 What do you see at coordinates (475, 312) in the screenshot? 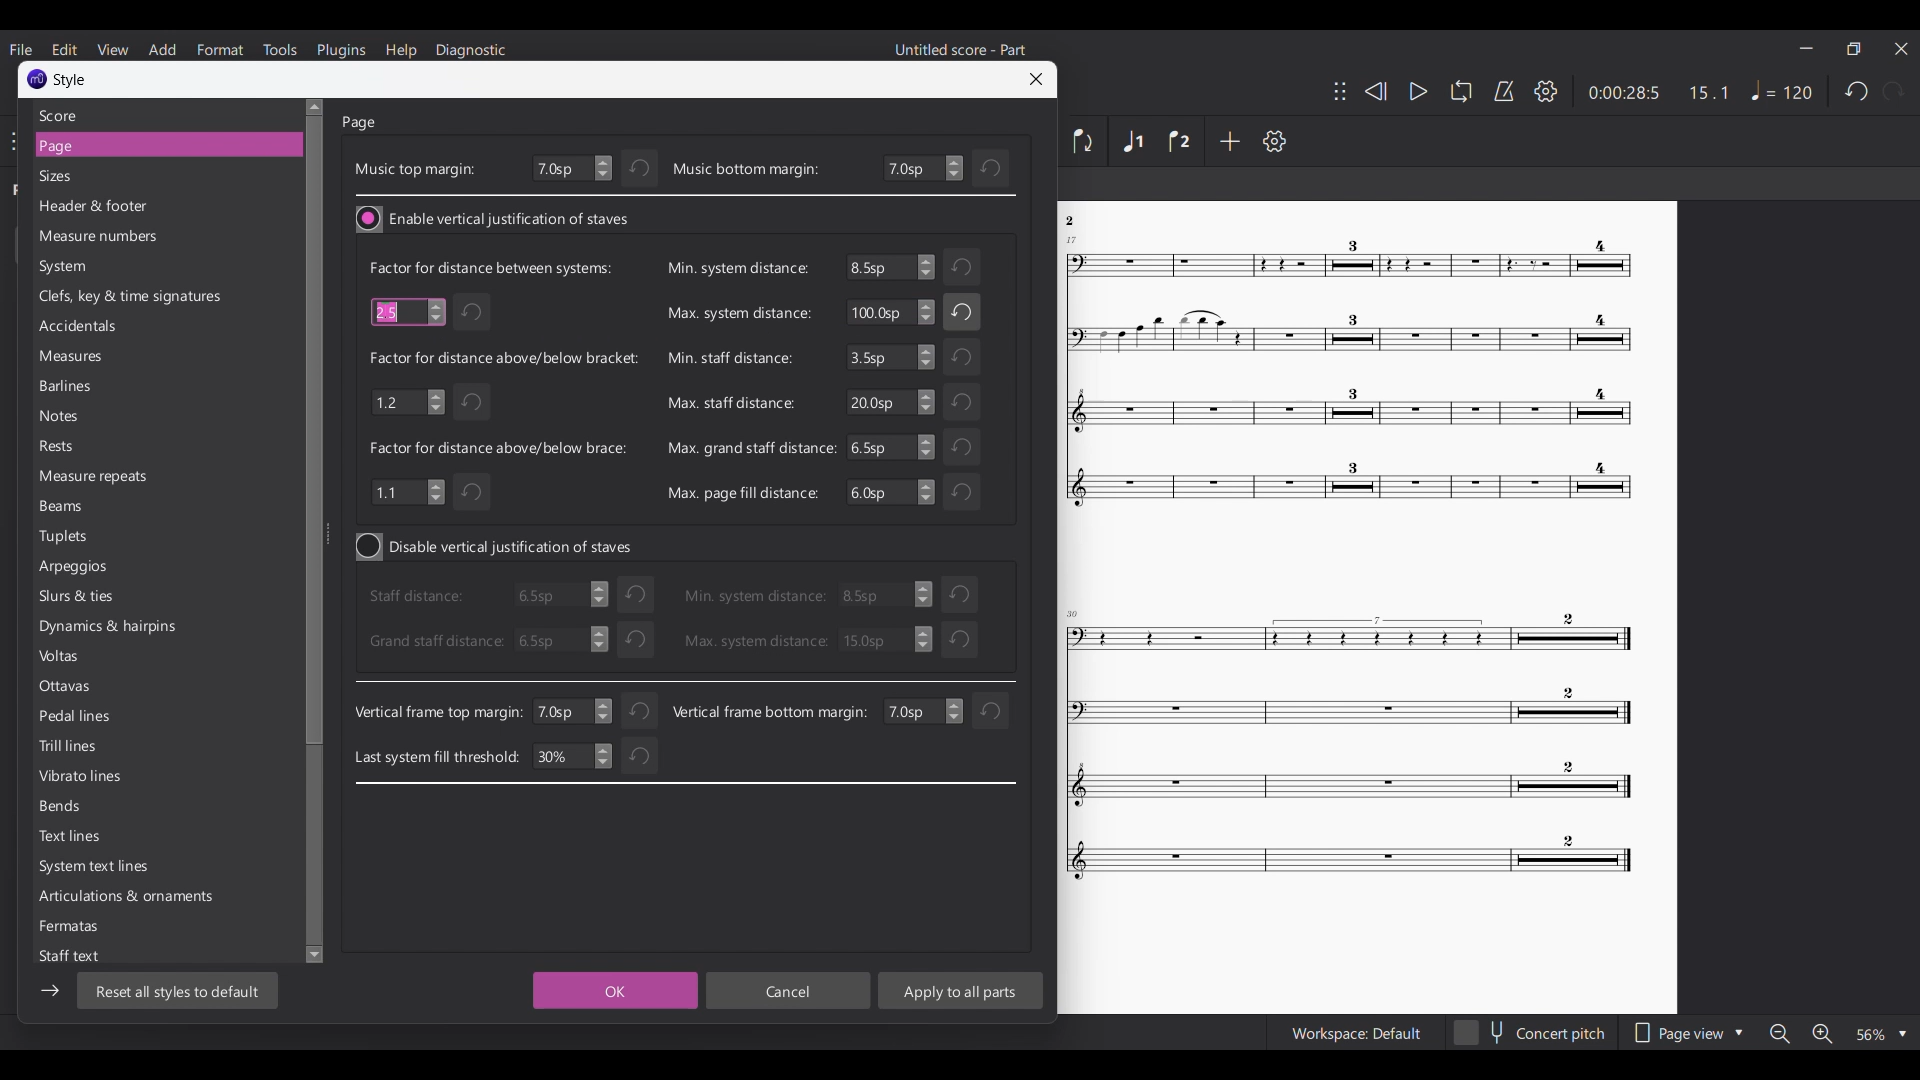
I see `Undo` at bounding box center [475, 312].